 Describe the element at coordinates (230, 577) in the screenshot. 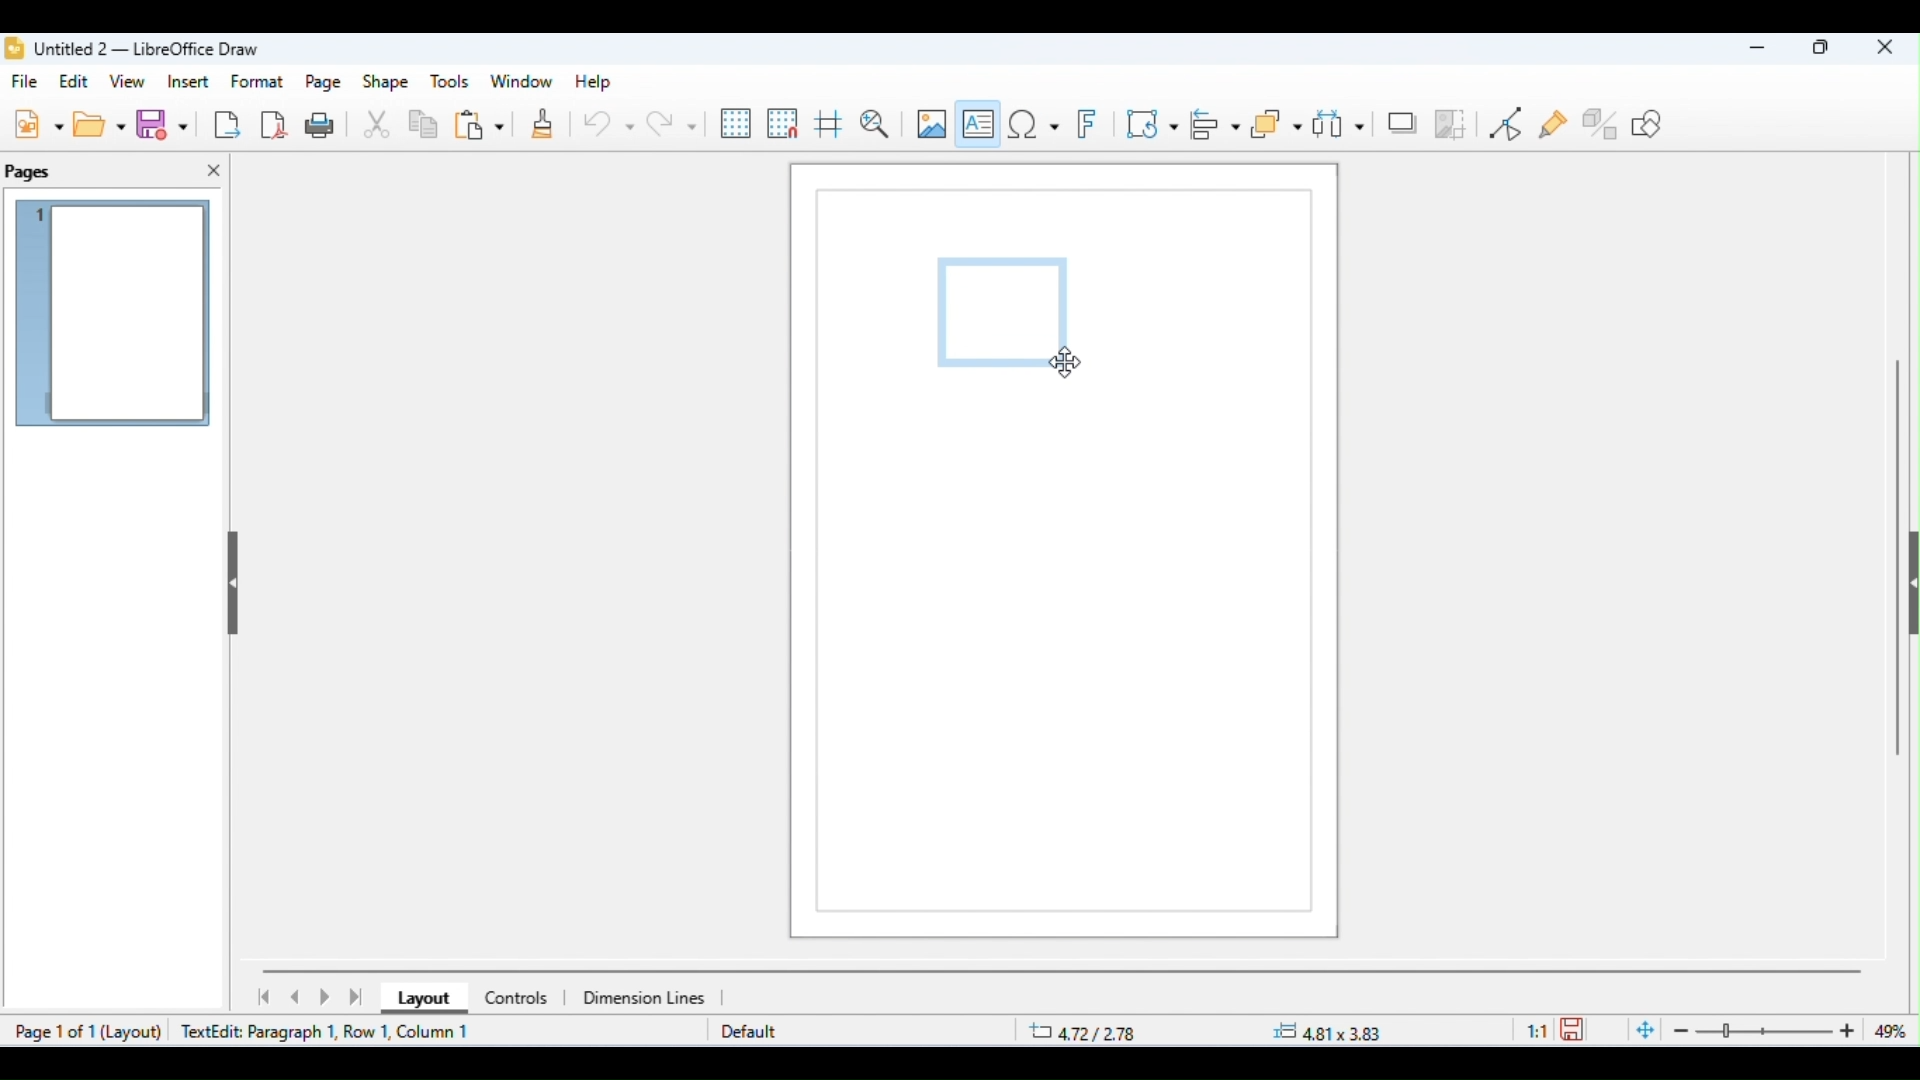

I see `hide` at that location.